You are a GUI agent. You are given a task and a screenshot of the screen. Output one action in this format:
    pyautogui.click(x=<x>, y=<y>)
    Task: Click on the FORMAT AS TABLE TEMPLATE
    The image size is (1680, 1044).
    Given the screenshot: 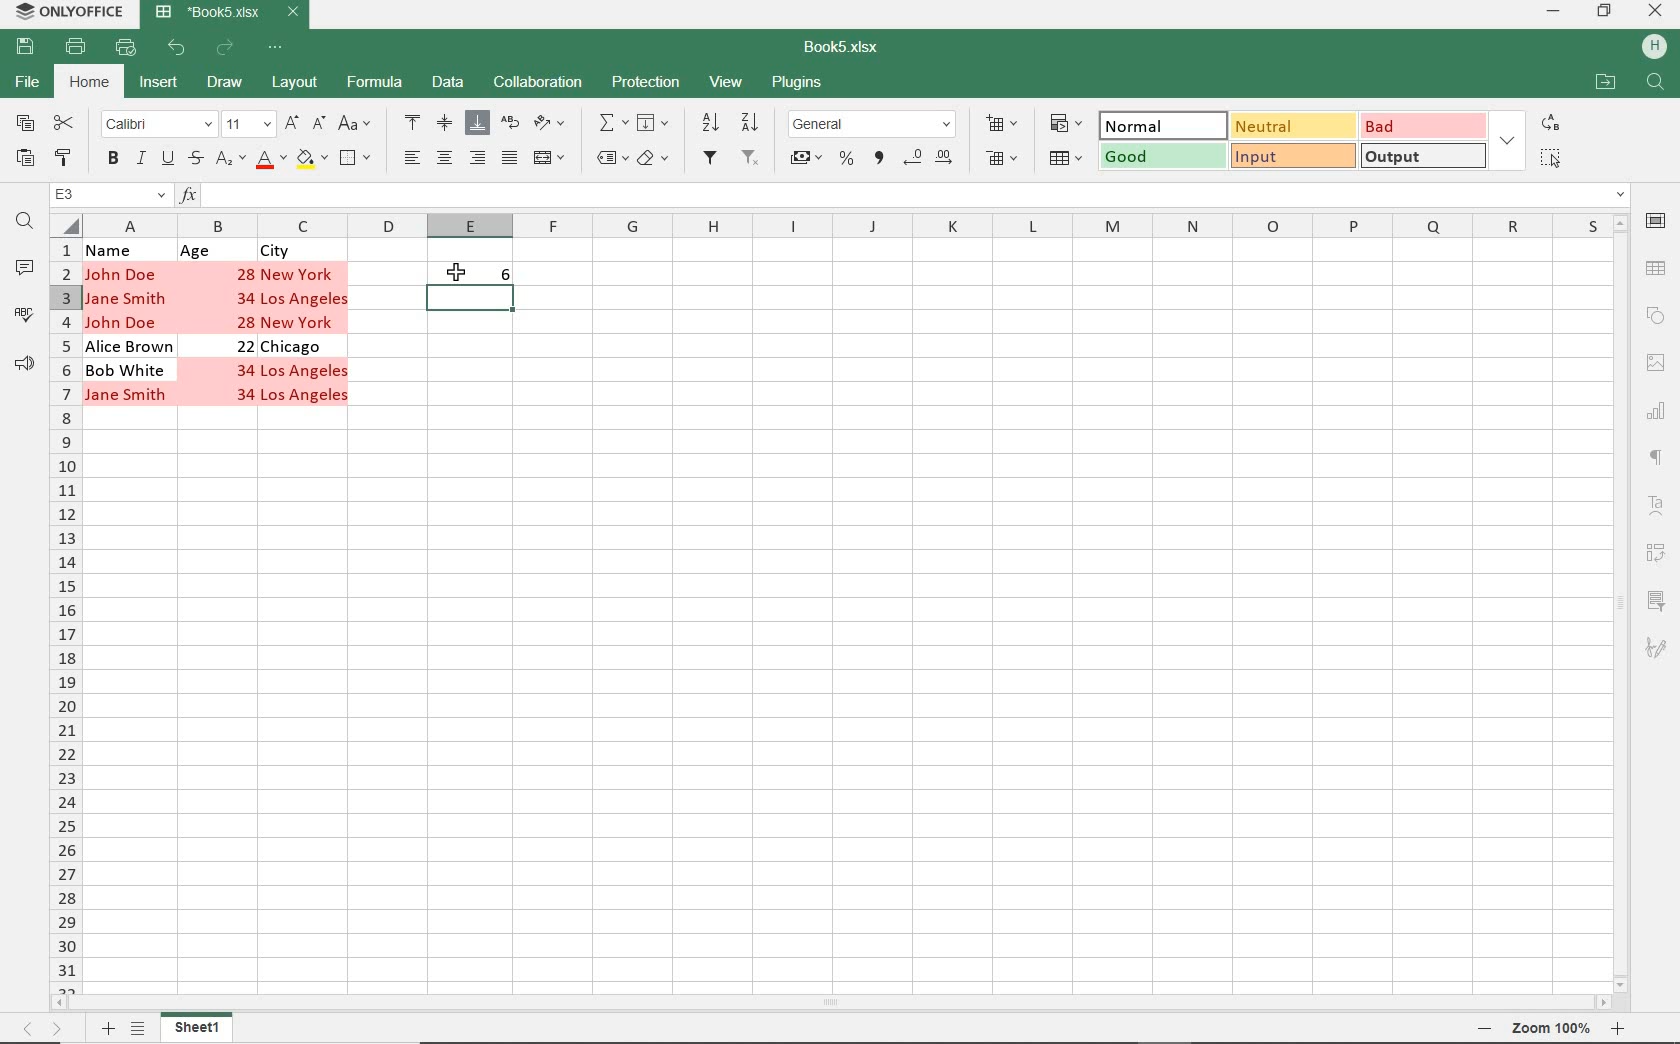 What is the action you would take?
    pyautogui.click(x=1067, y=159)
    